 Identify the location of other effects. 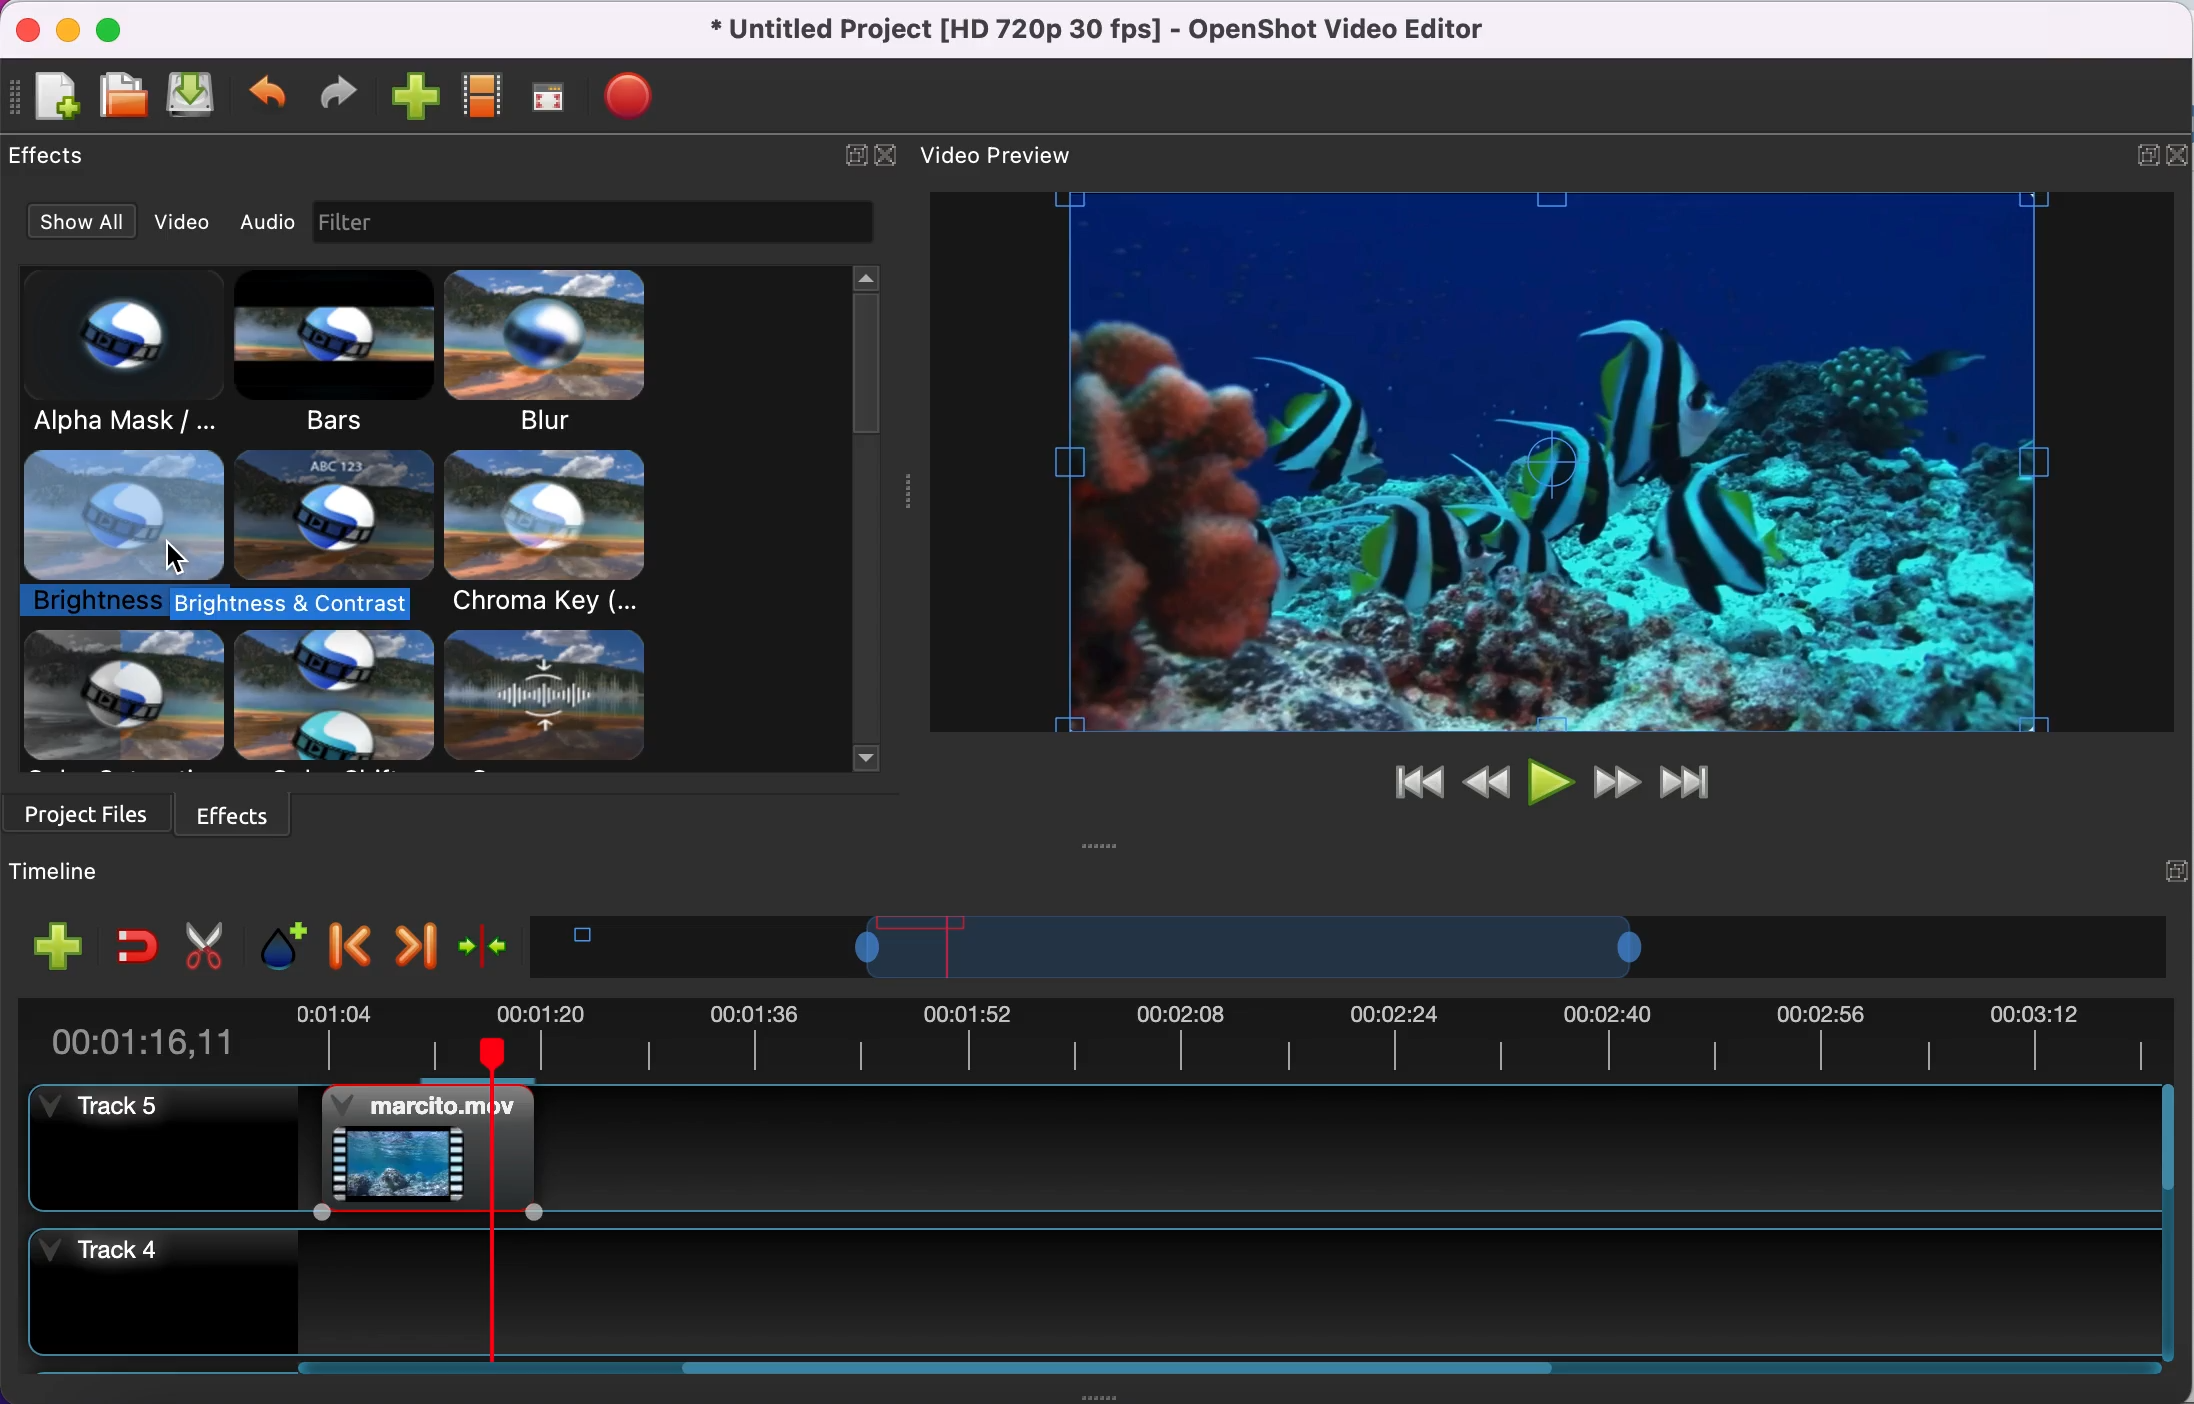
(346, 700).